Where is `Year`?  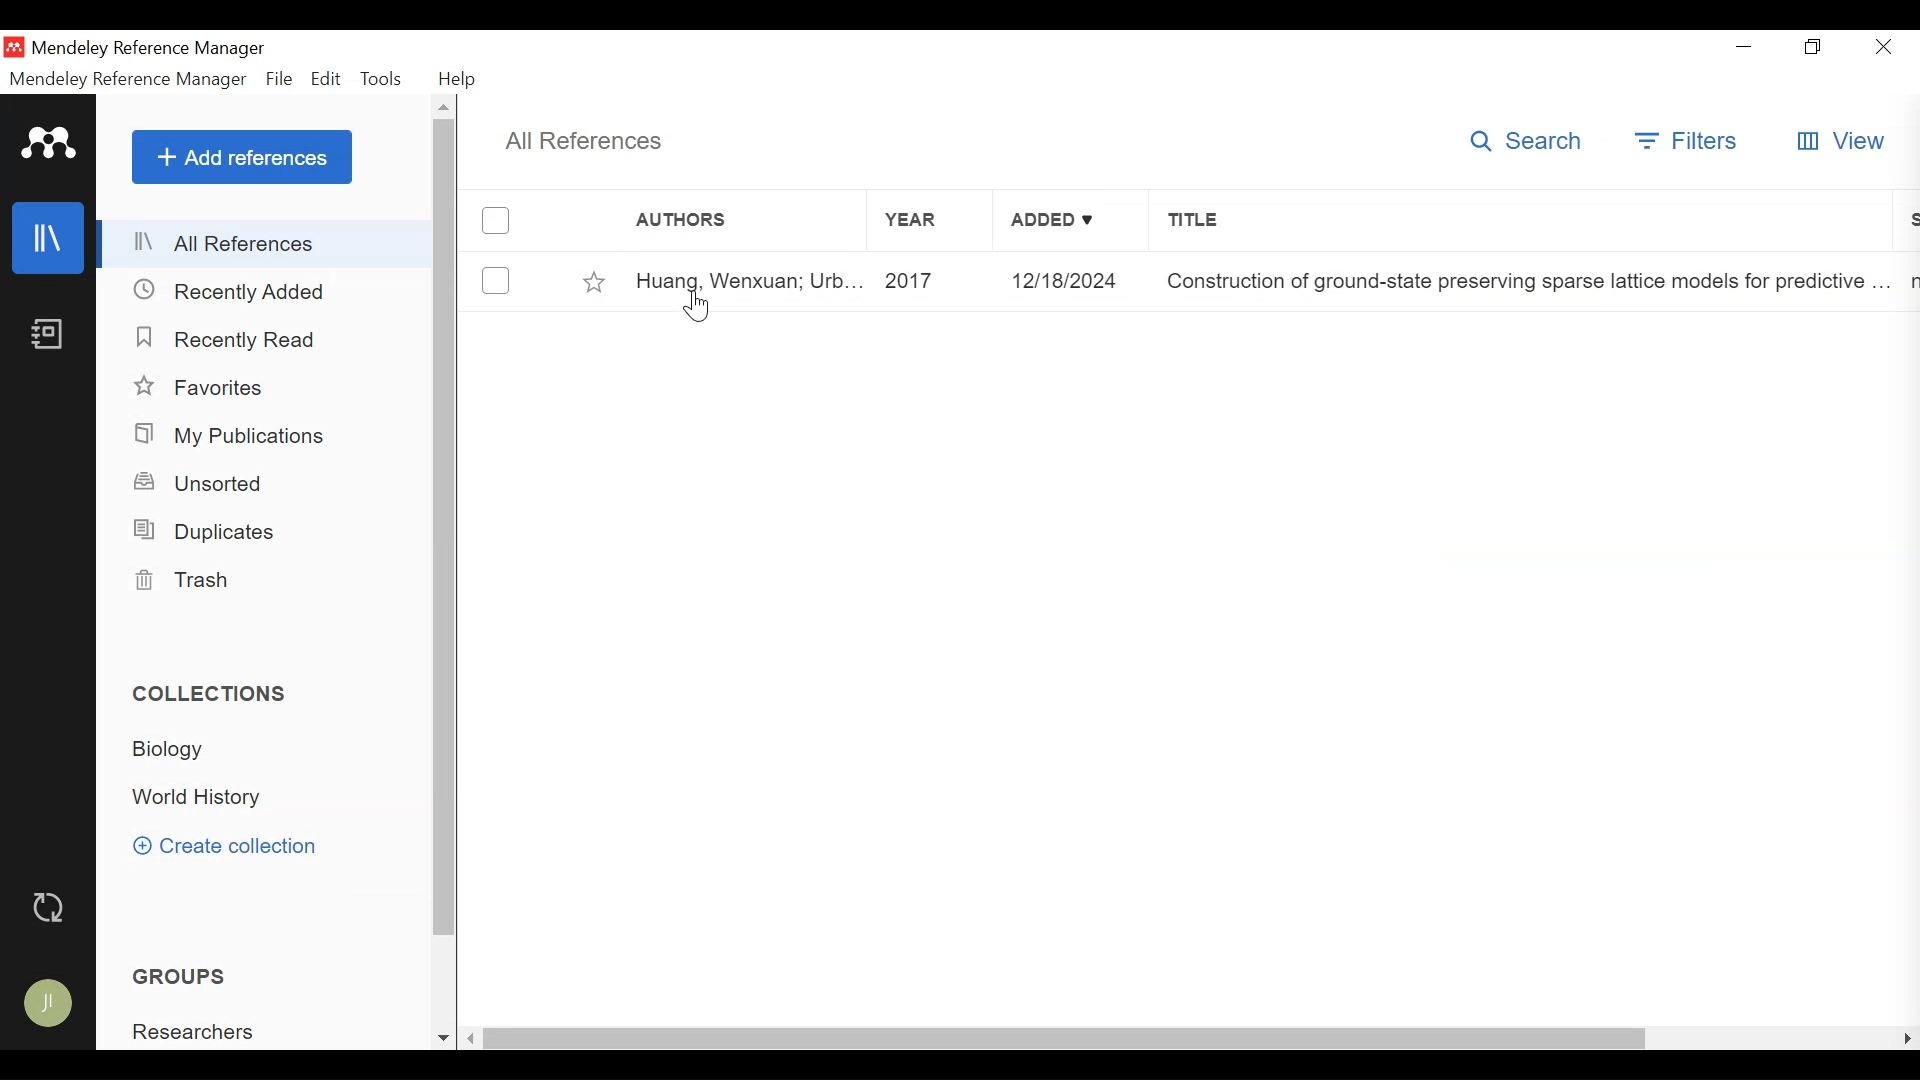 Year is located at coordinates (935, 280).